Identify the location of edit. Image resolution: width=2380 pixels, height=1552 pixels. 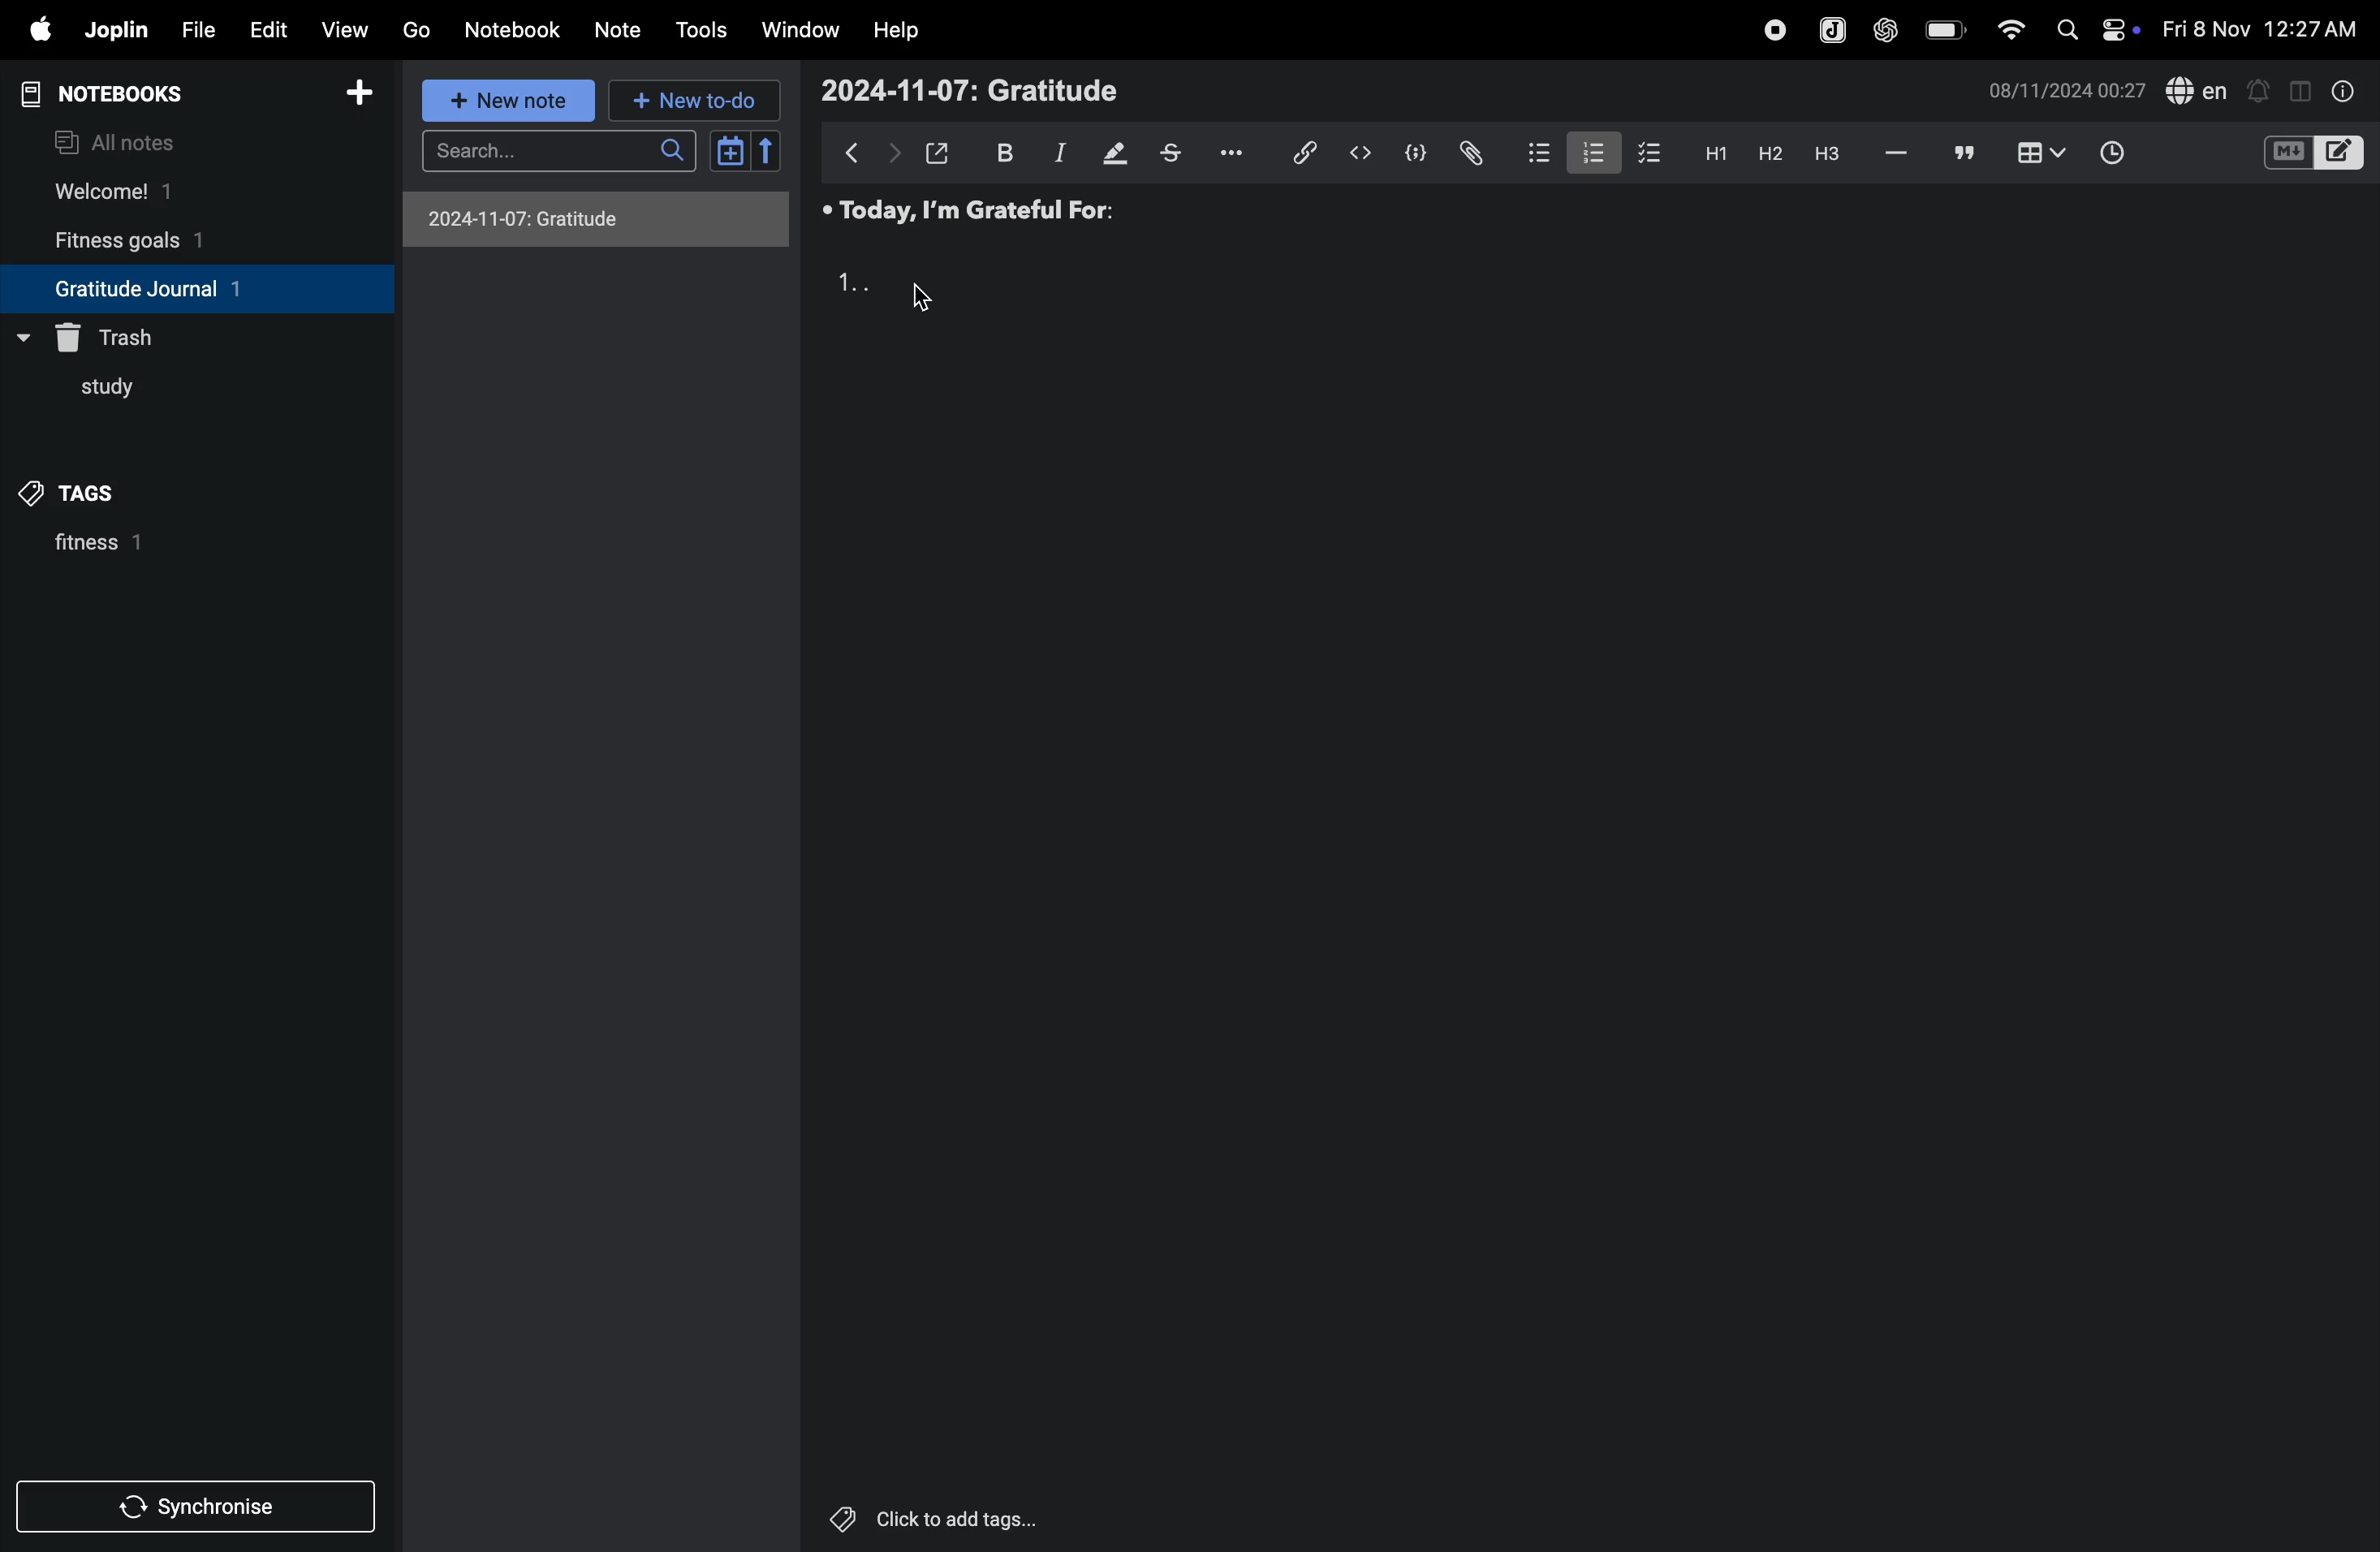
(267, 31).